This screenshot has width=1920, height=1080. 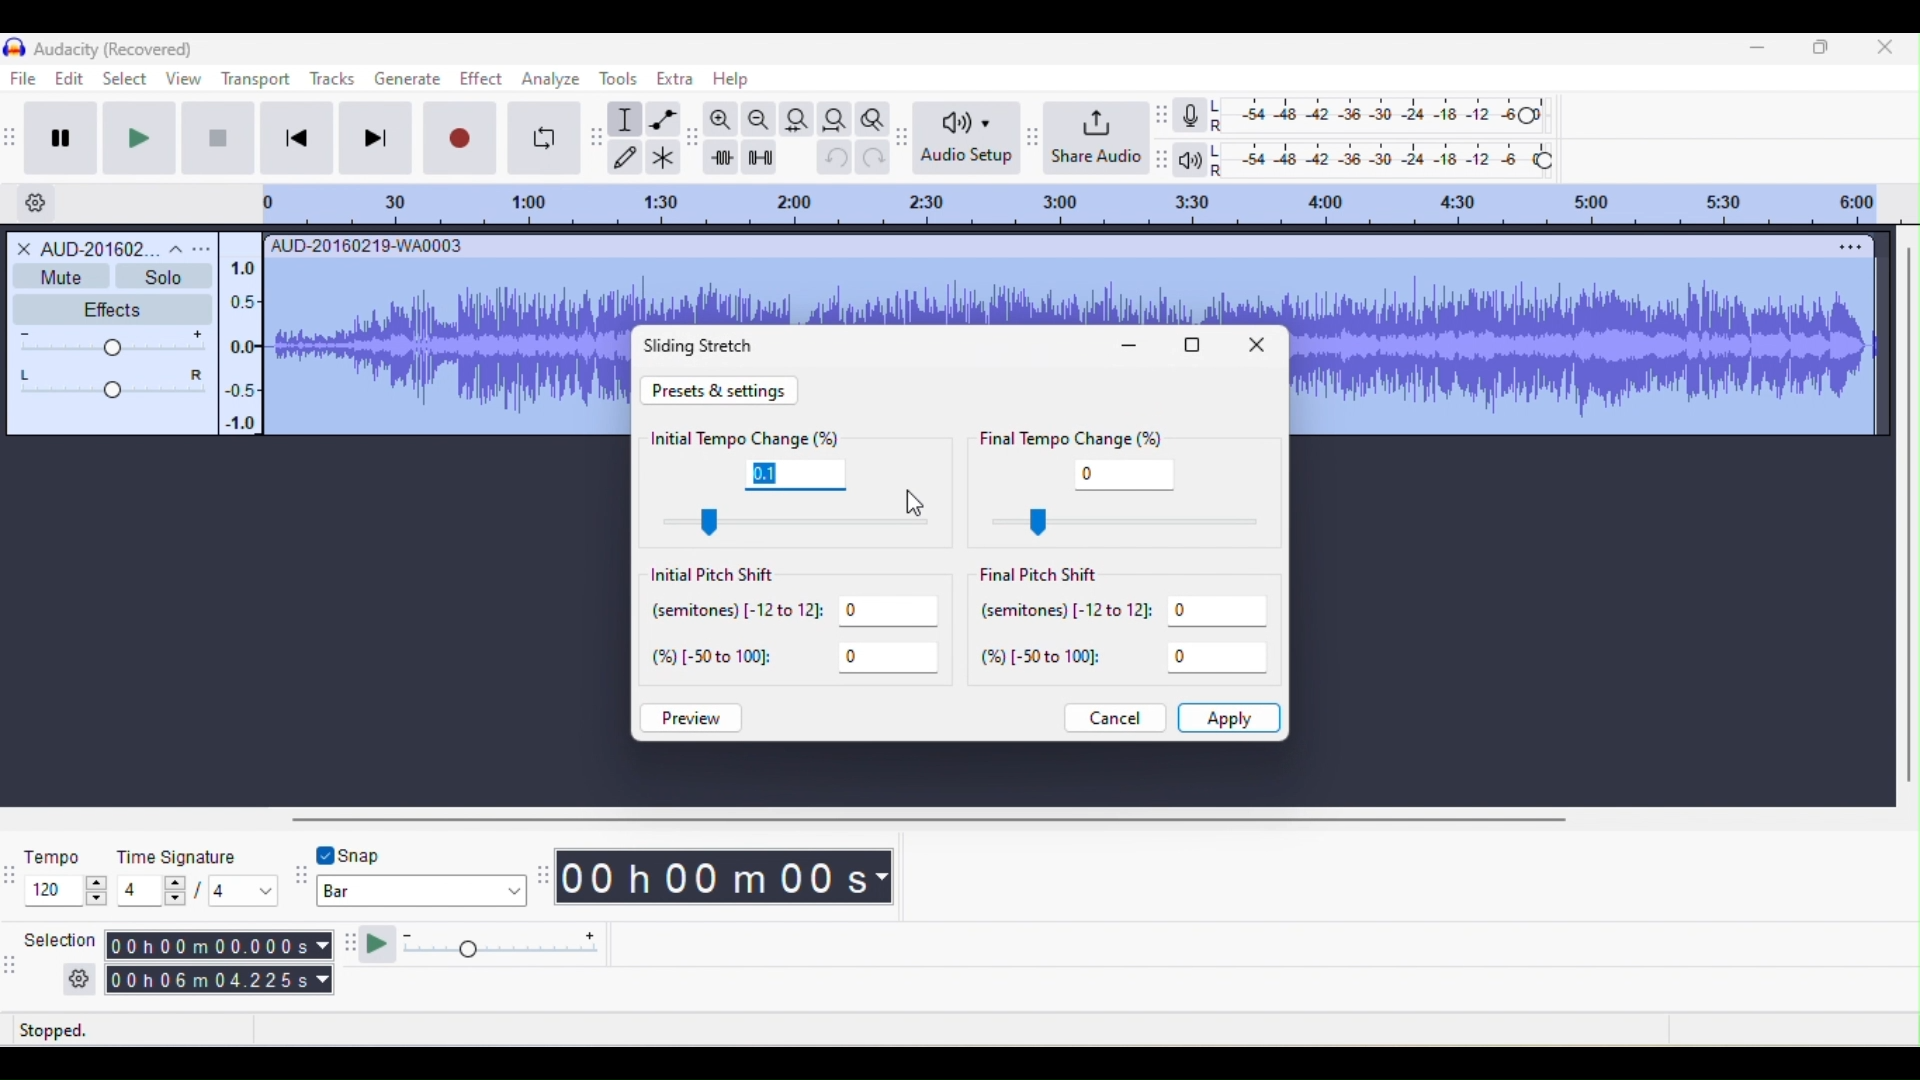 I want to click on silence audio selection, so click(x=759, y=157).